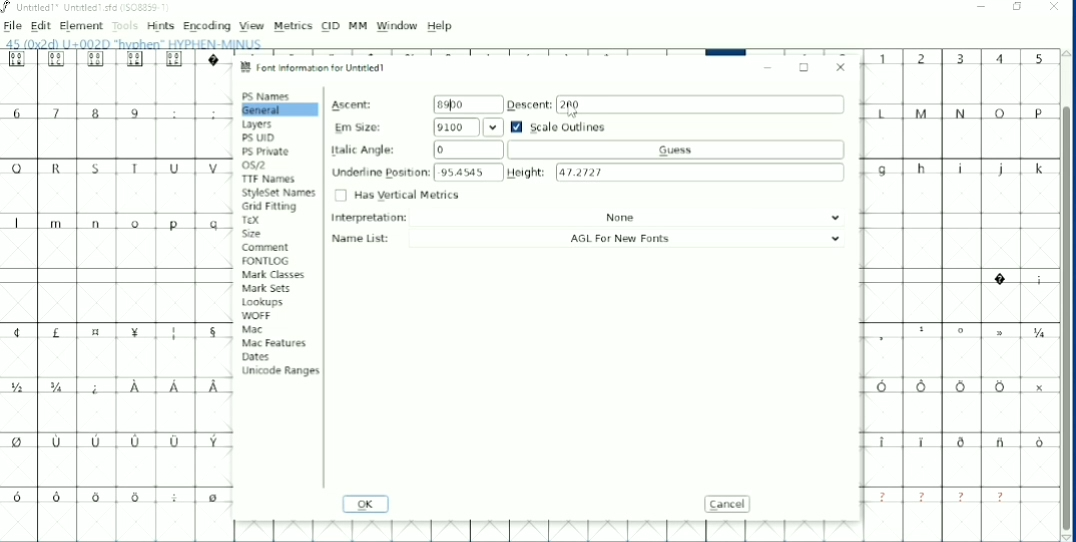 The height and width of the screenshot is (542, 1076). What do you see at coordinates (41, 26) in the screenshot?
I see `Edit` at bounding box center [41, 26].